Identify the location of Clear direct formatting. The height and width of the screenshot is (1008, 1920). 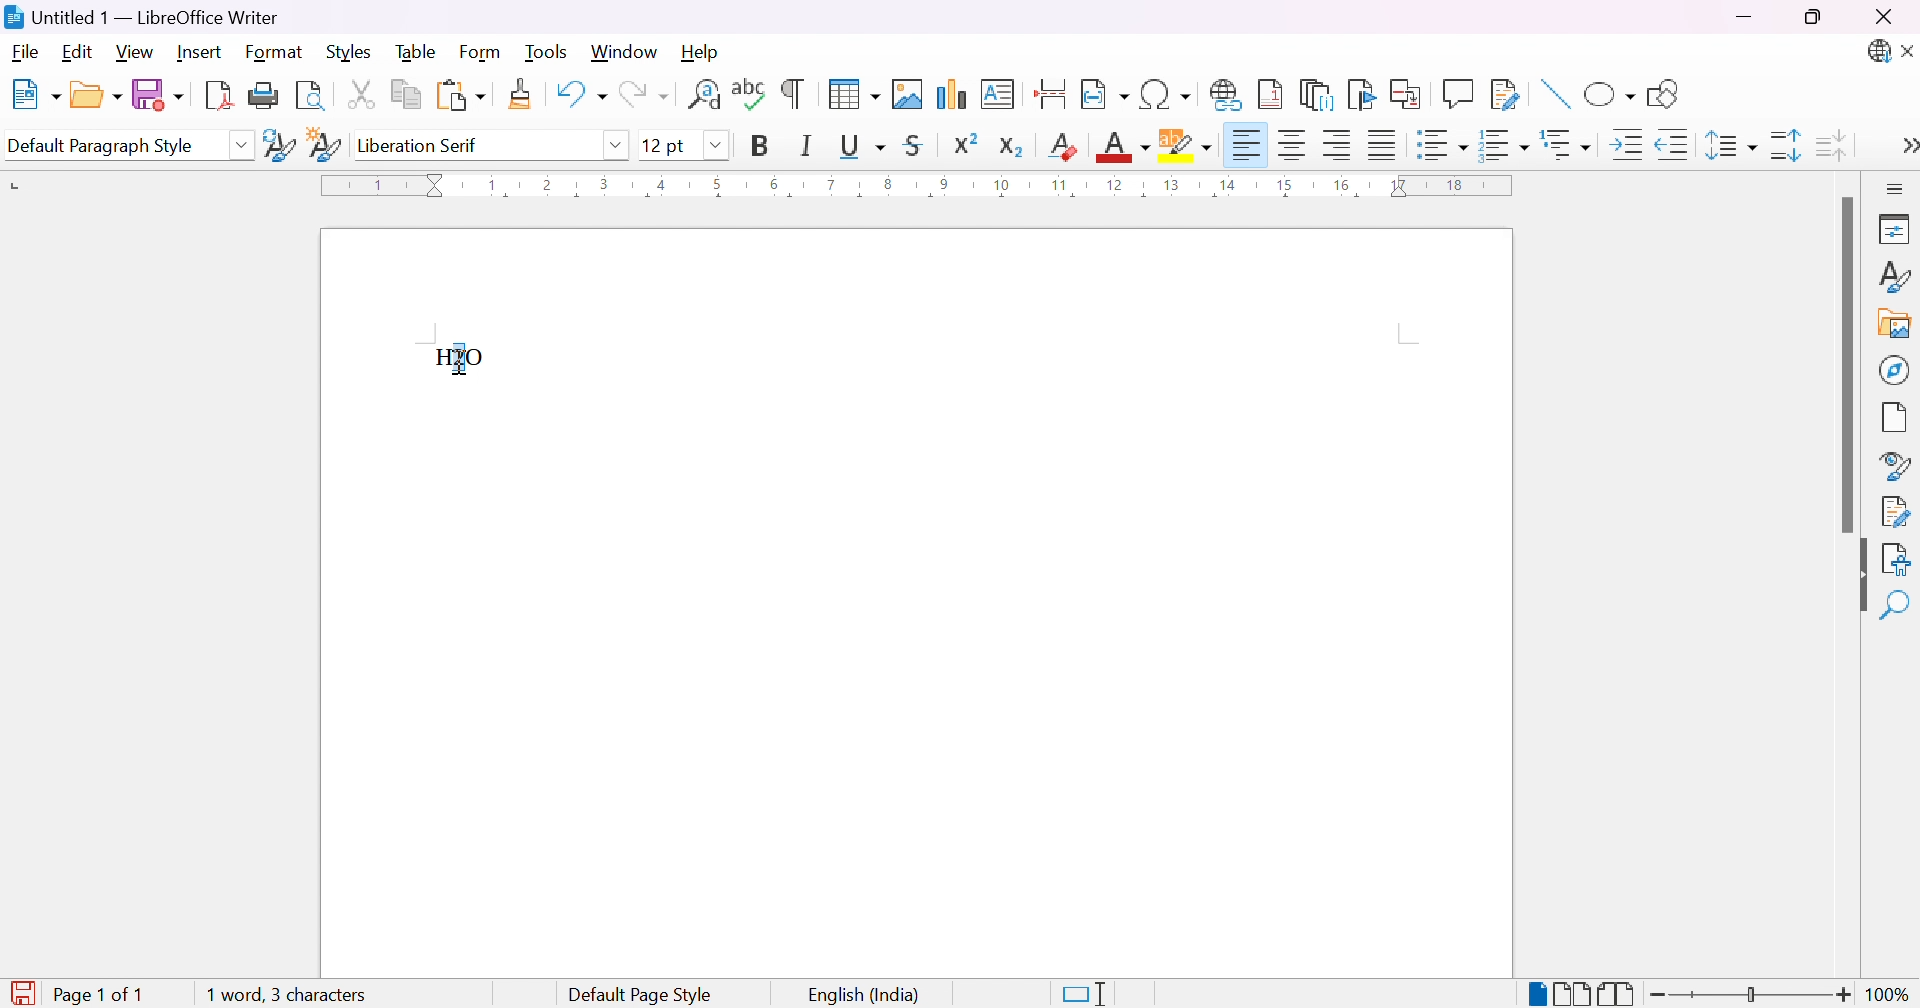
(1066, 145).